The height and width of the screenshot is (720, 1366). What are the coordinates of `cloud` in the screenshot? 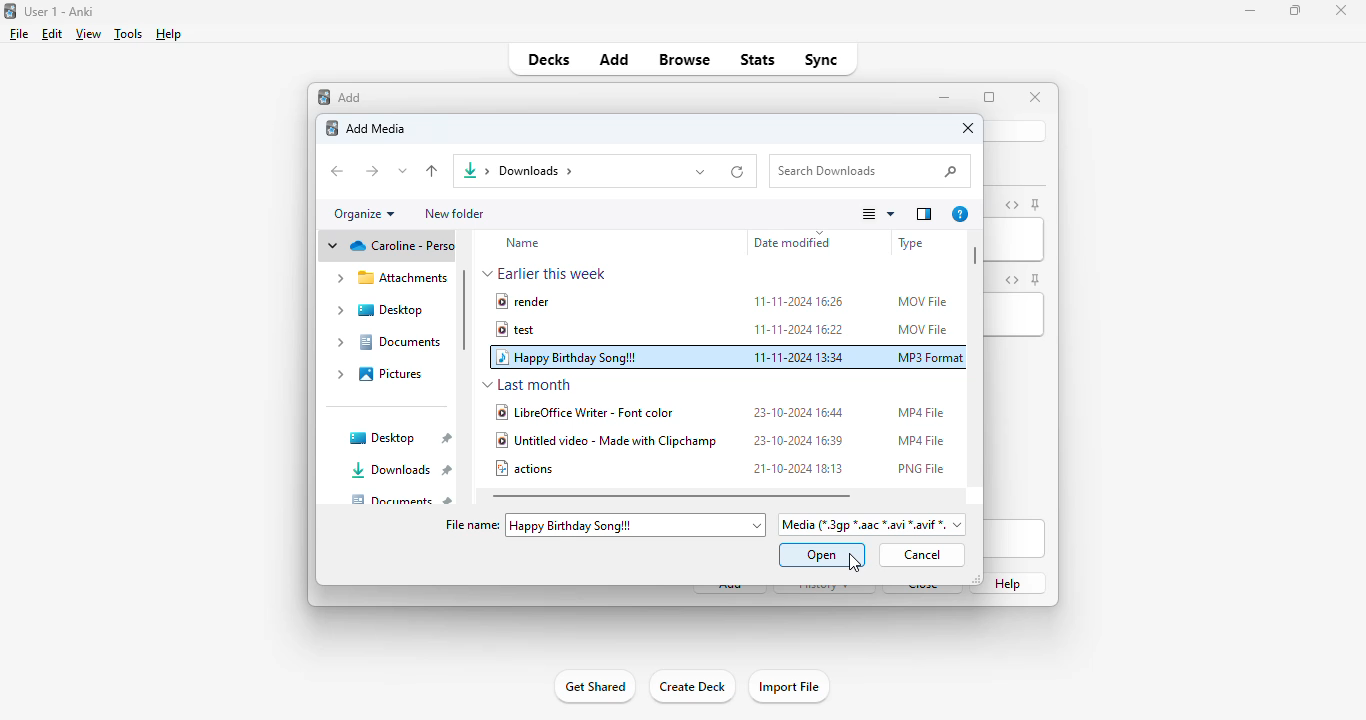 It's located at (388, 246).